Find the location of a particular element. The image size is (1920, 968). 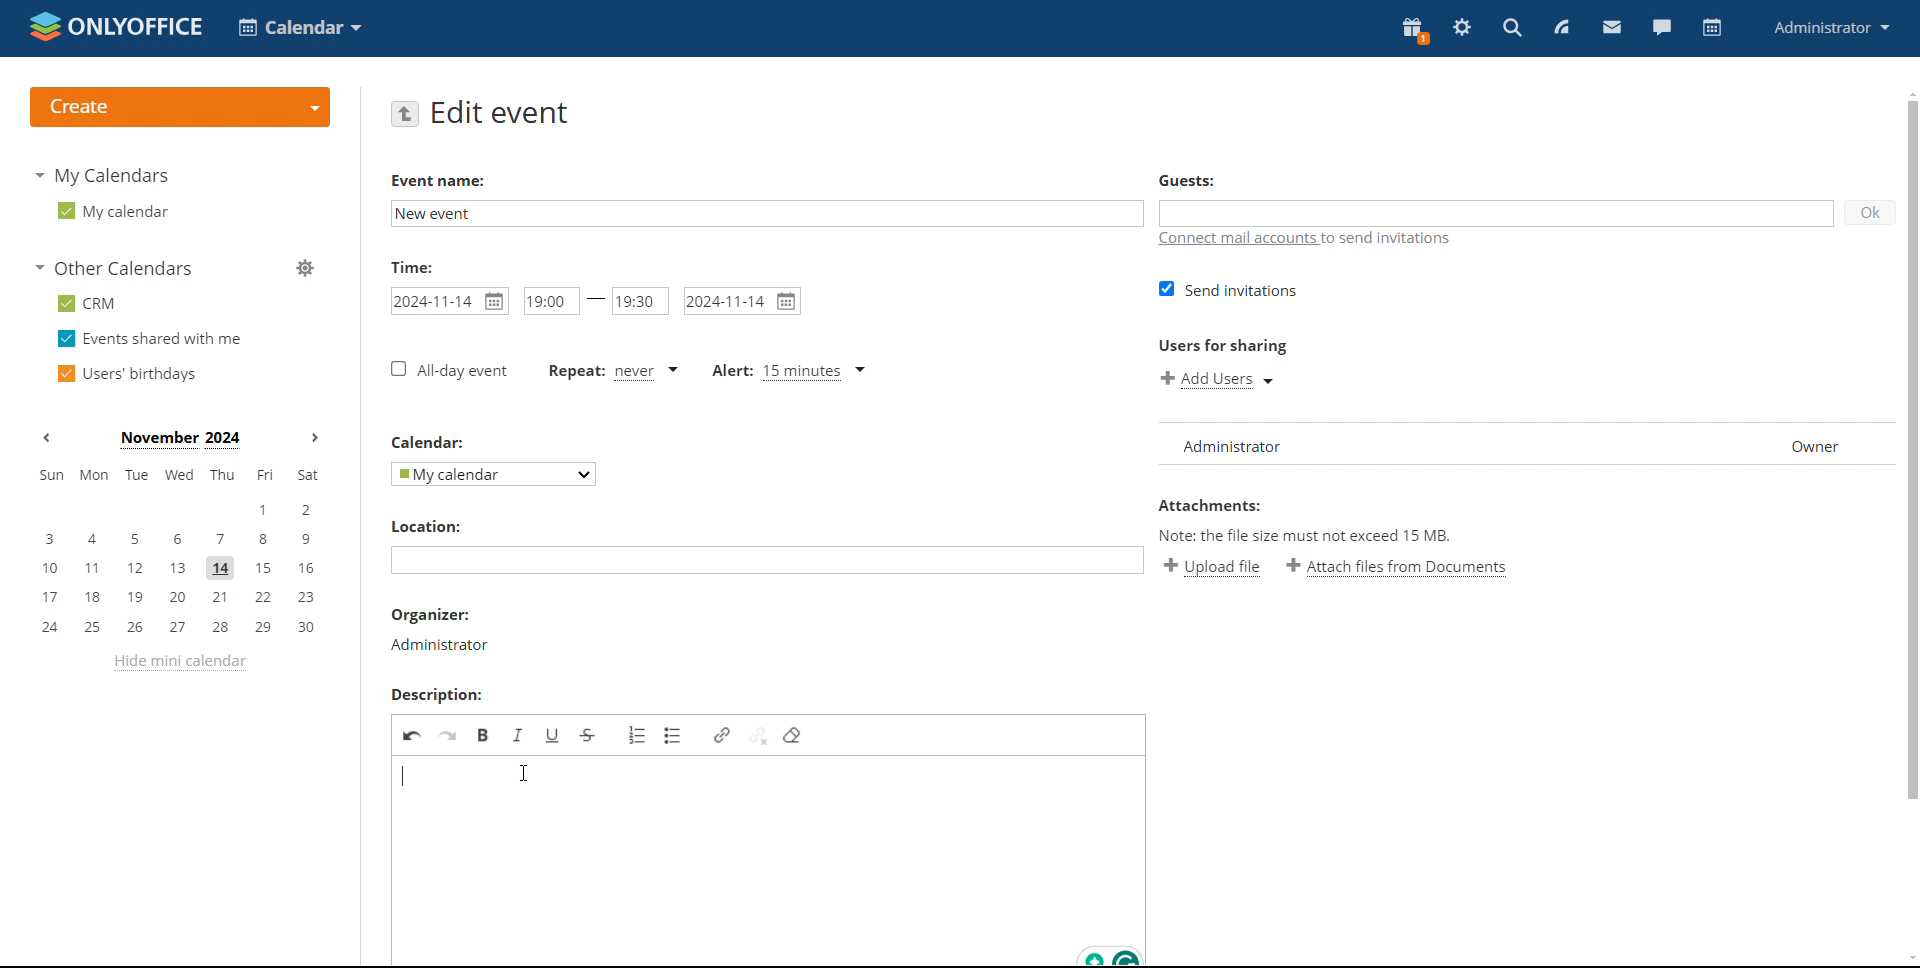

description is located at coordinates (438, 694).